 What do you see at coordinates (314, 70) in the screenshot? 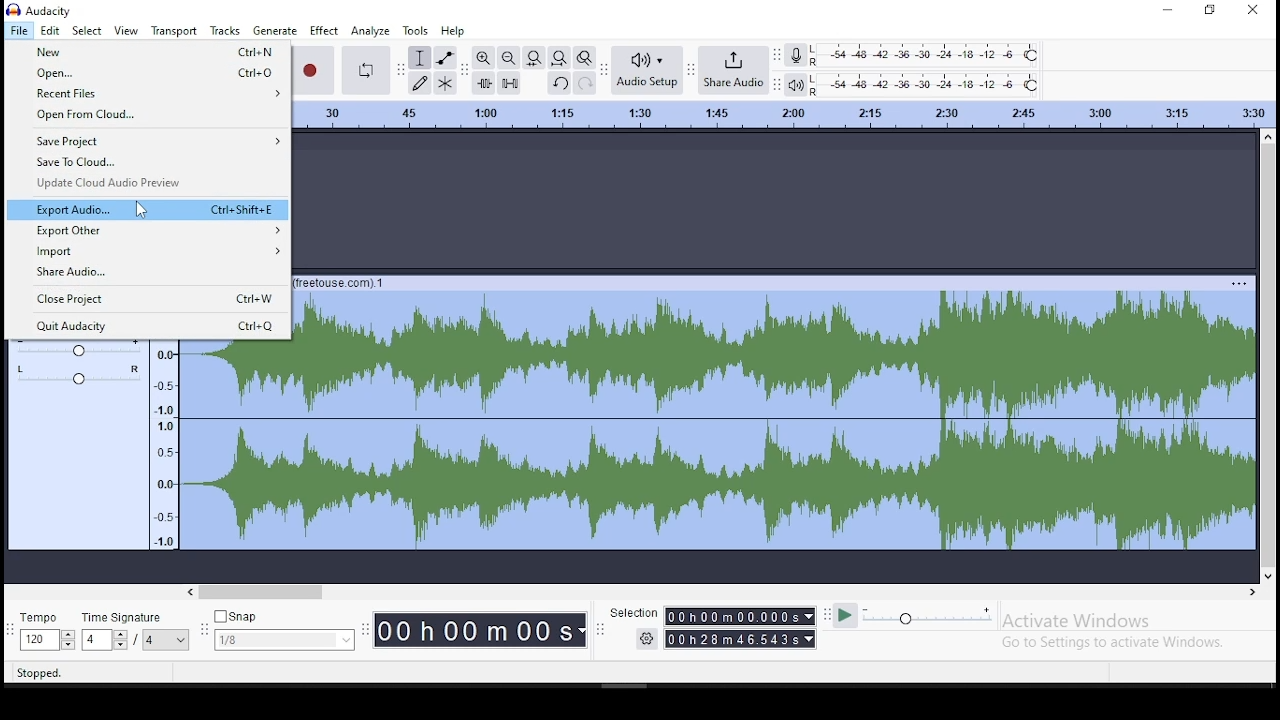
I see `record` at bounding box center [314, 70].